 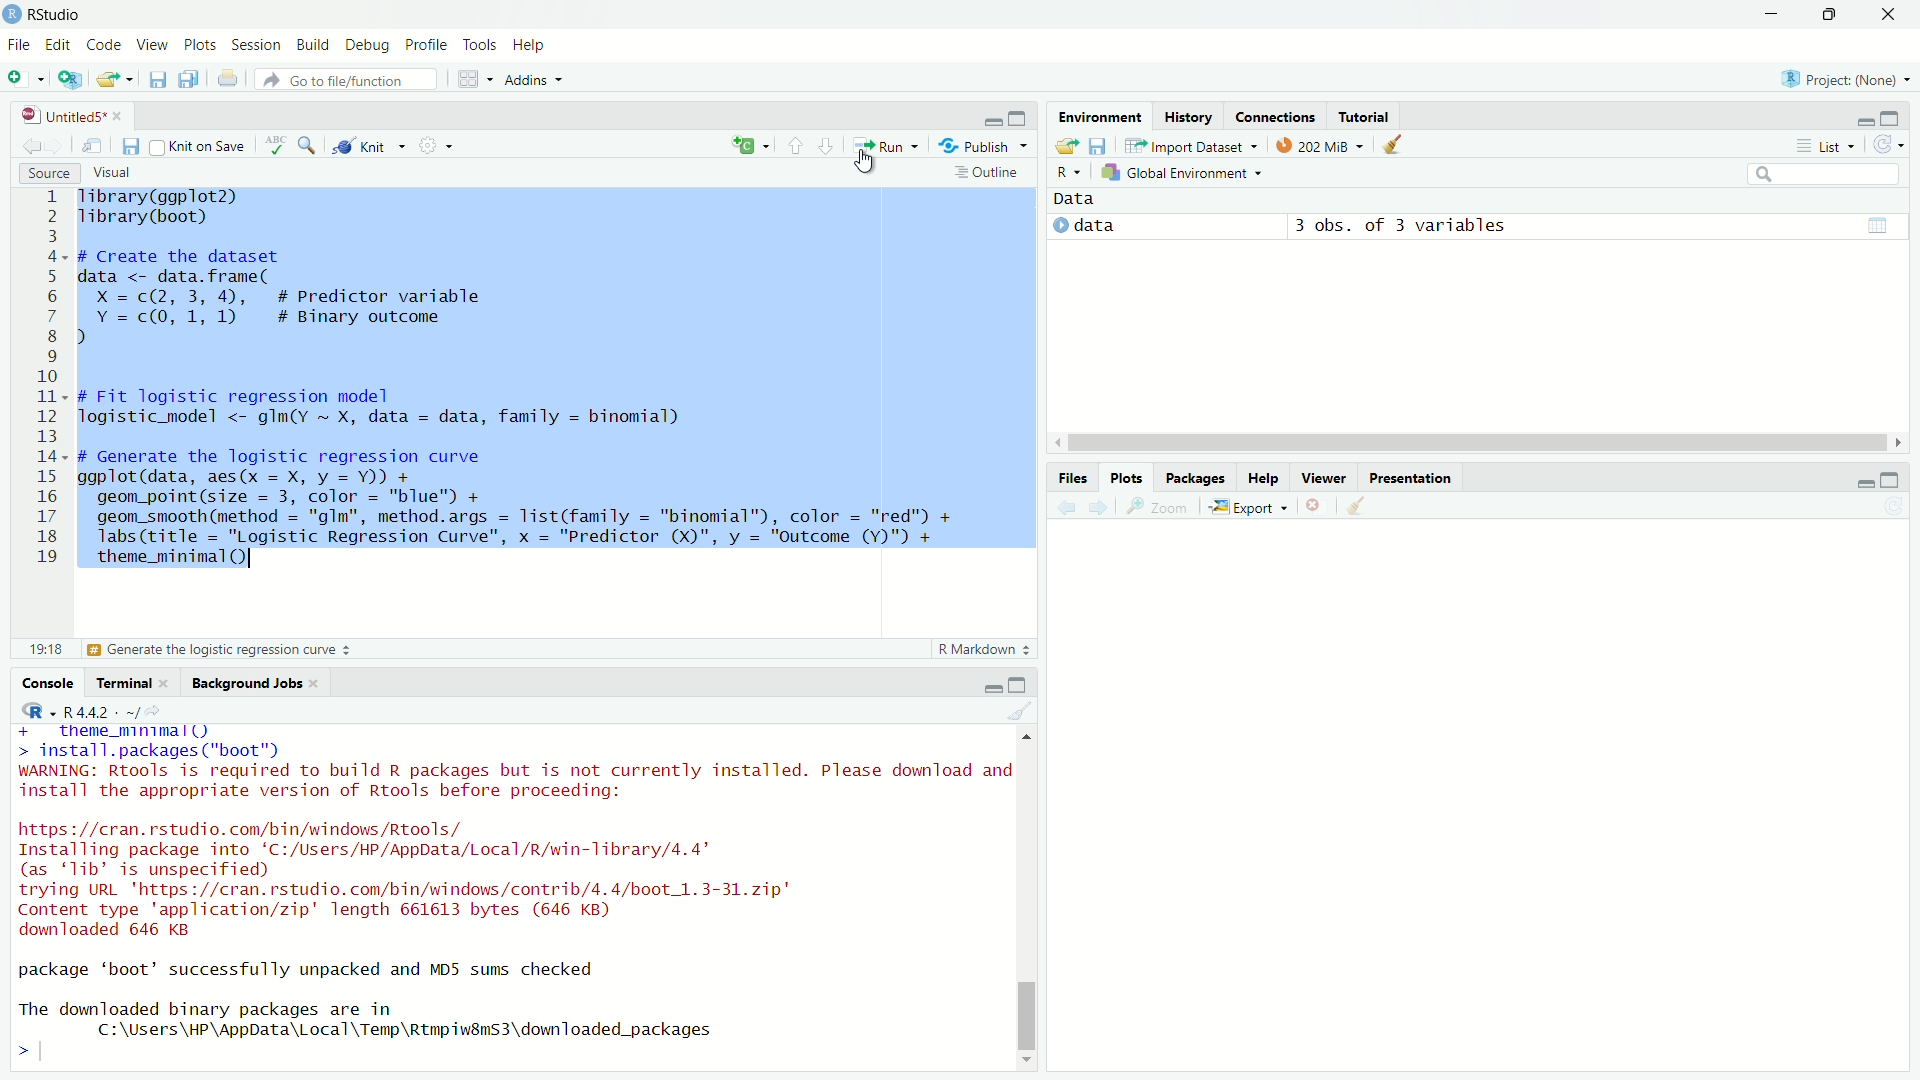 I want to click on close, so click(x=163, y=683).